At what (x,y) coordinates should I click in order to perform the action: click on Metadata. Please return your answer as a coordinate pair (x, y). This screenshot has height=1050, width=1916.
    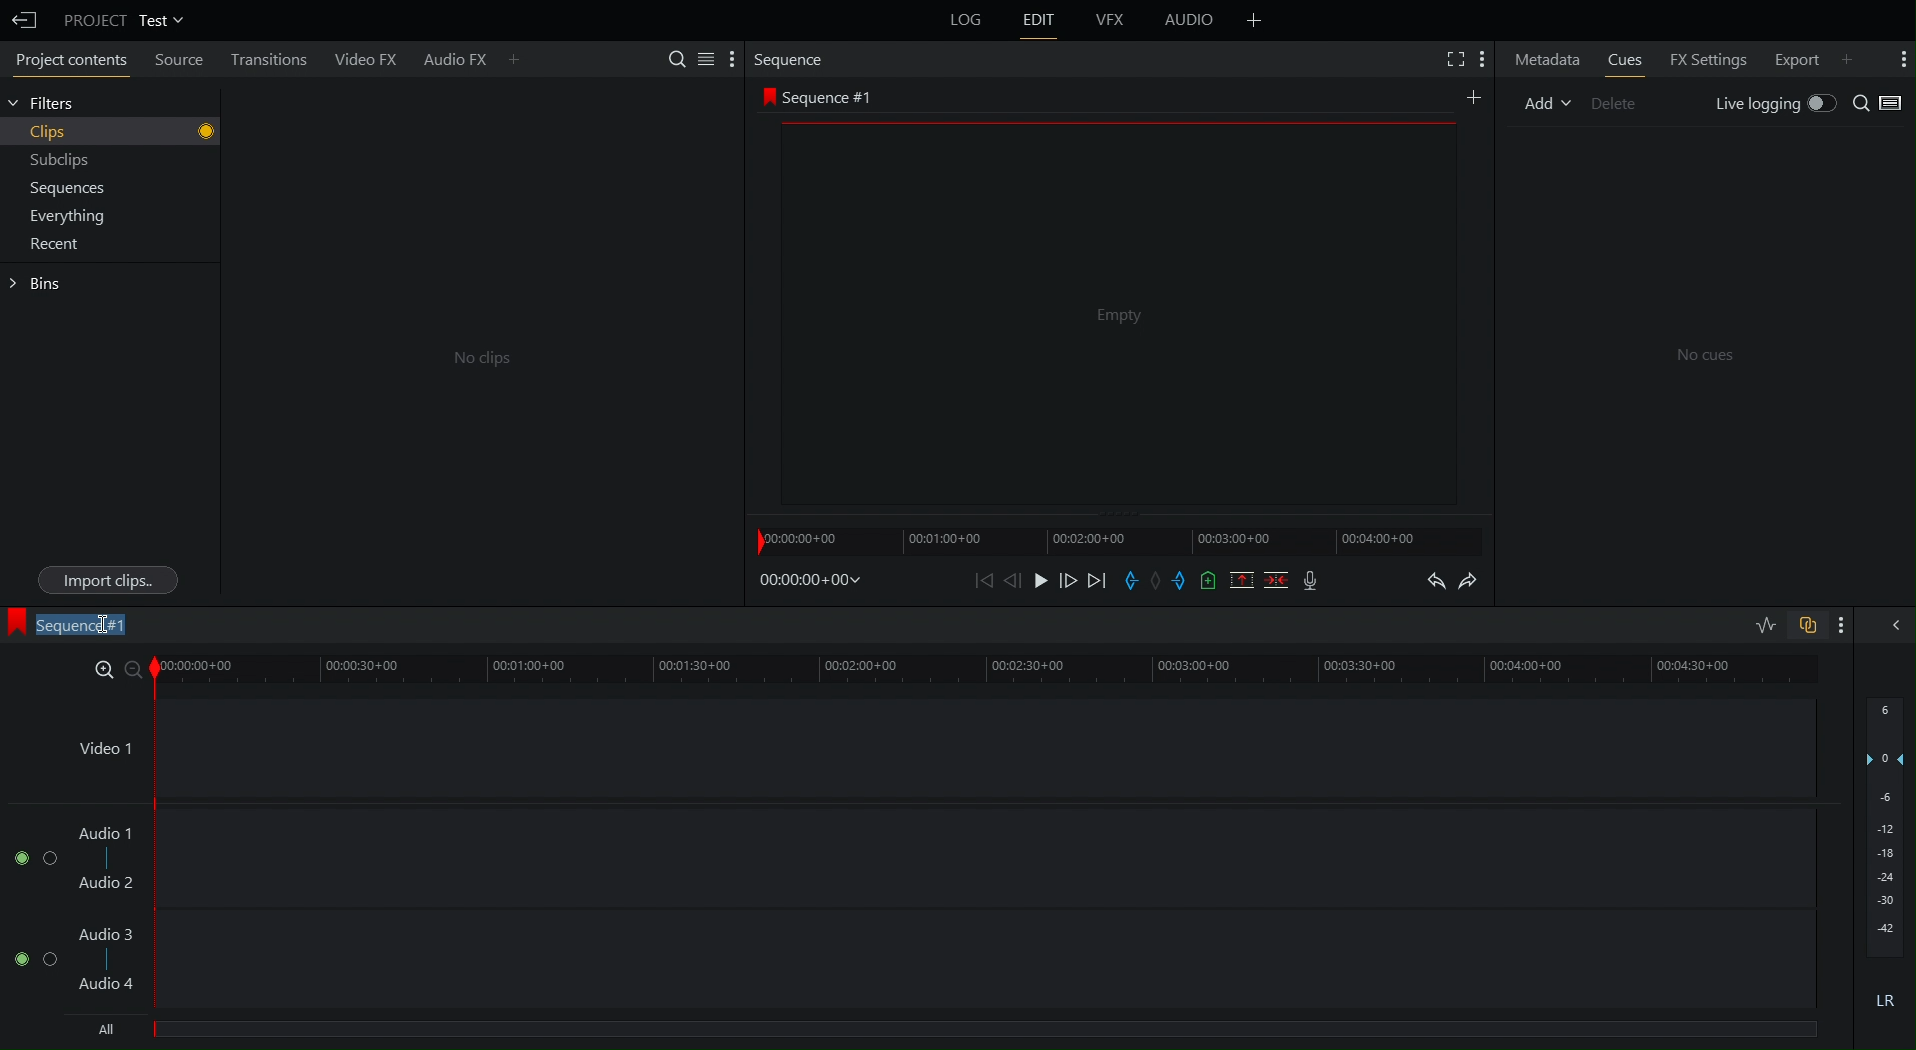
    Looking at the image, I should click on (1545, 59).